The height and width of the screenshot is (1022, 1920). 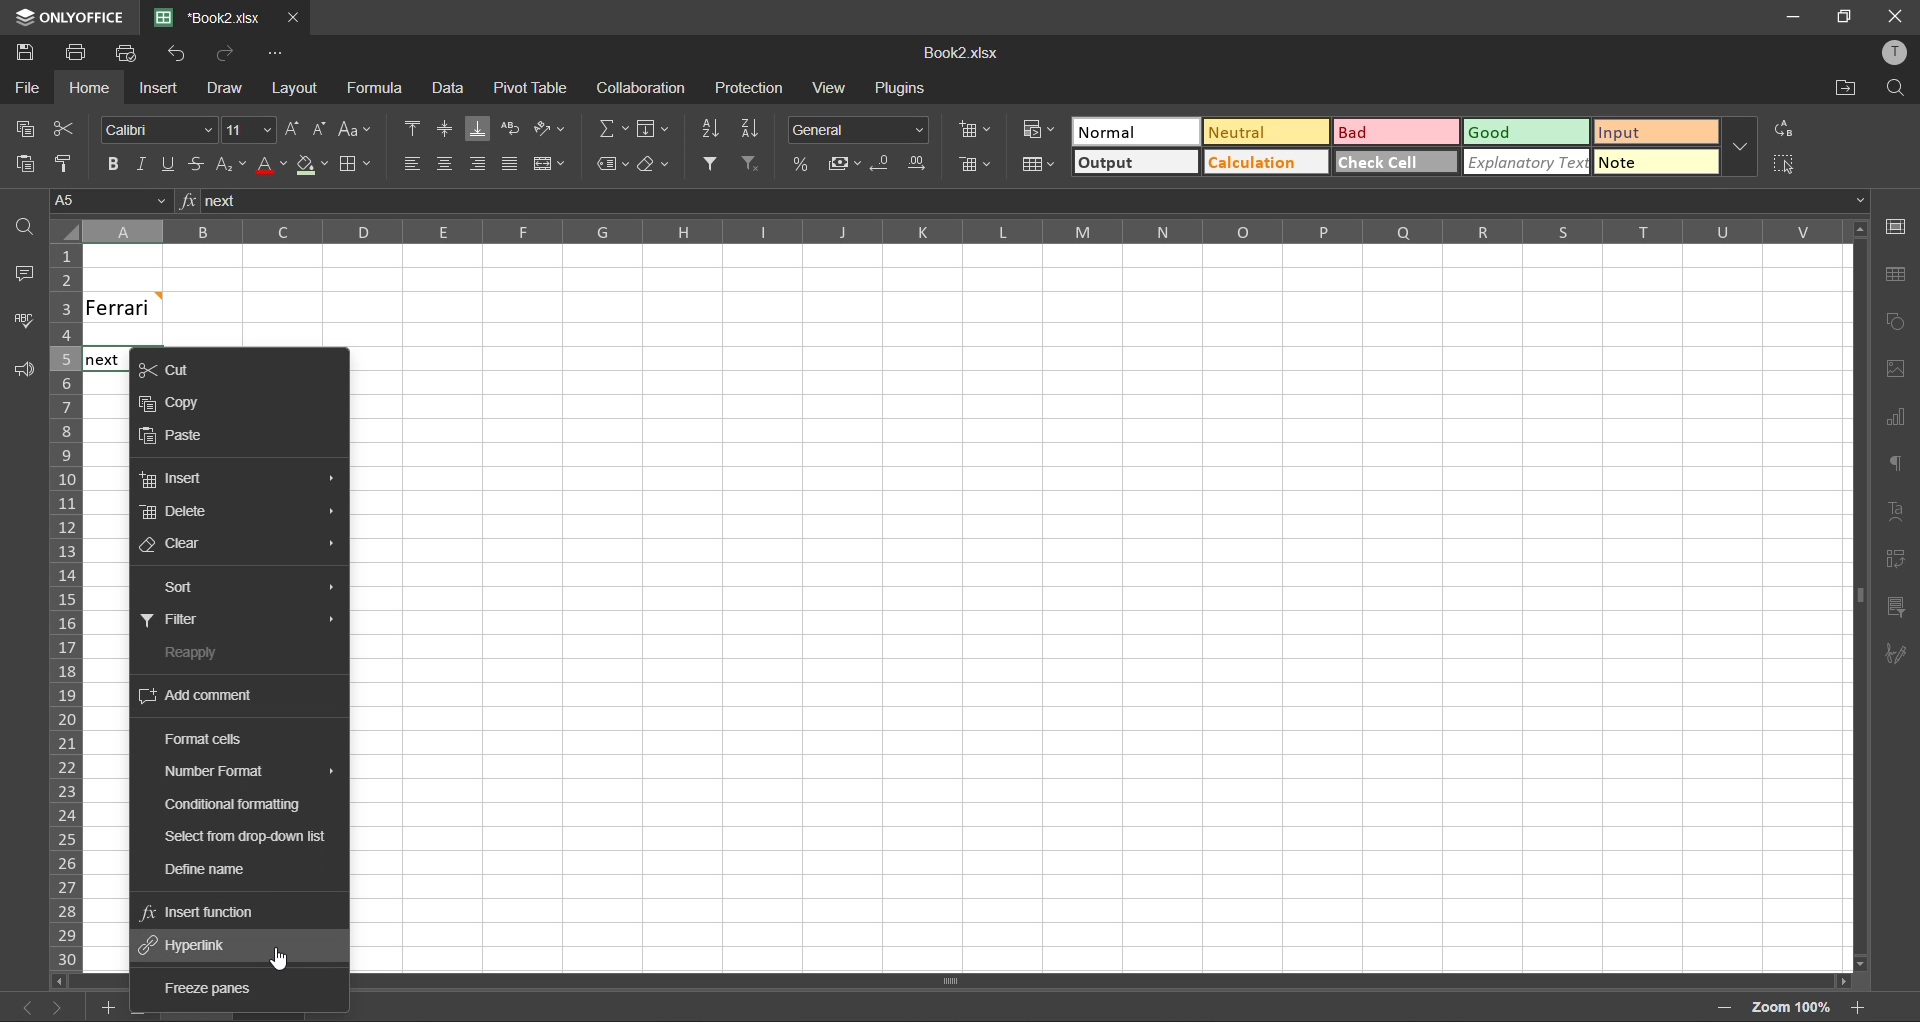 I want to click on insert cells, so click(x=975, y=131).